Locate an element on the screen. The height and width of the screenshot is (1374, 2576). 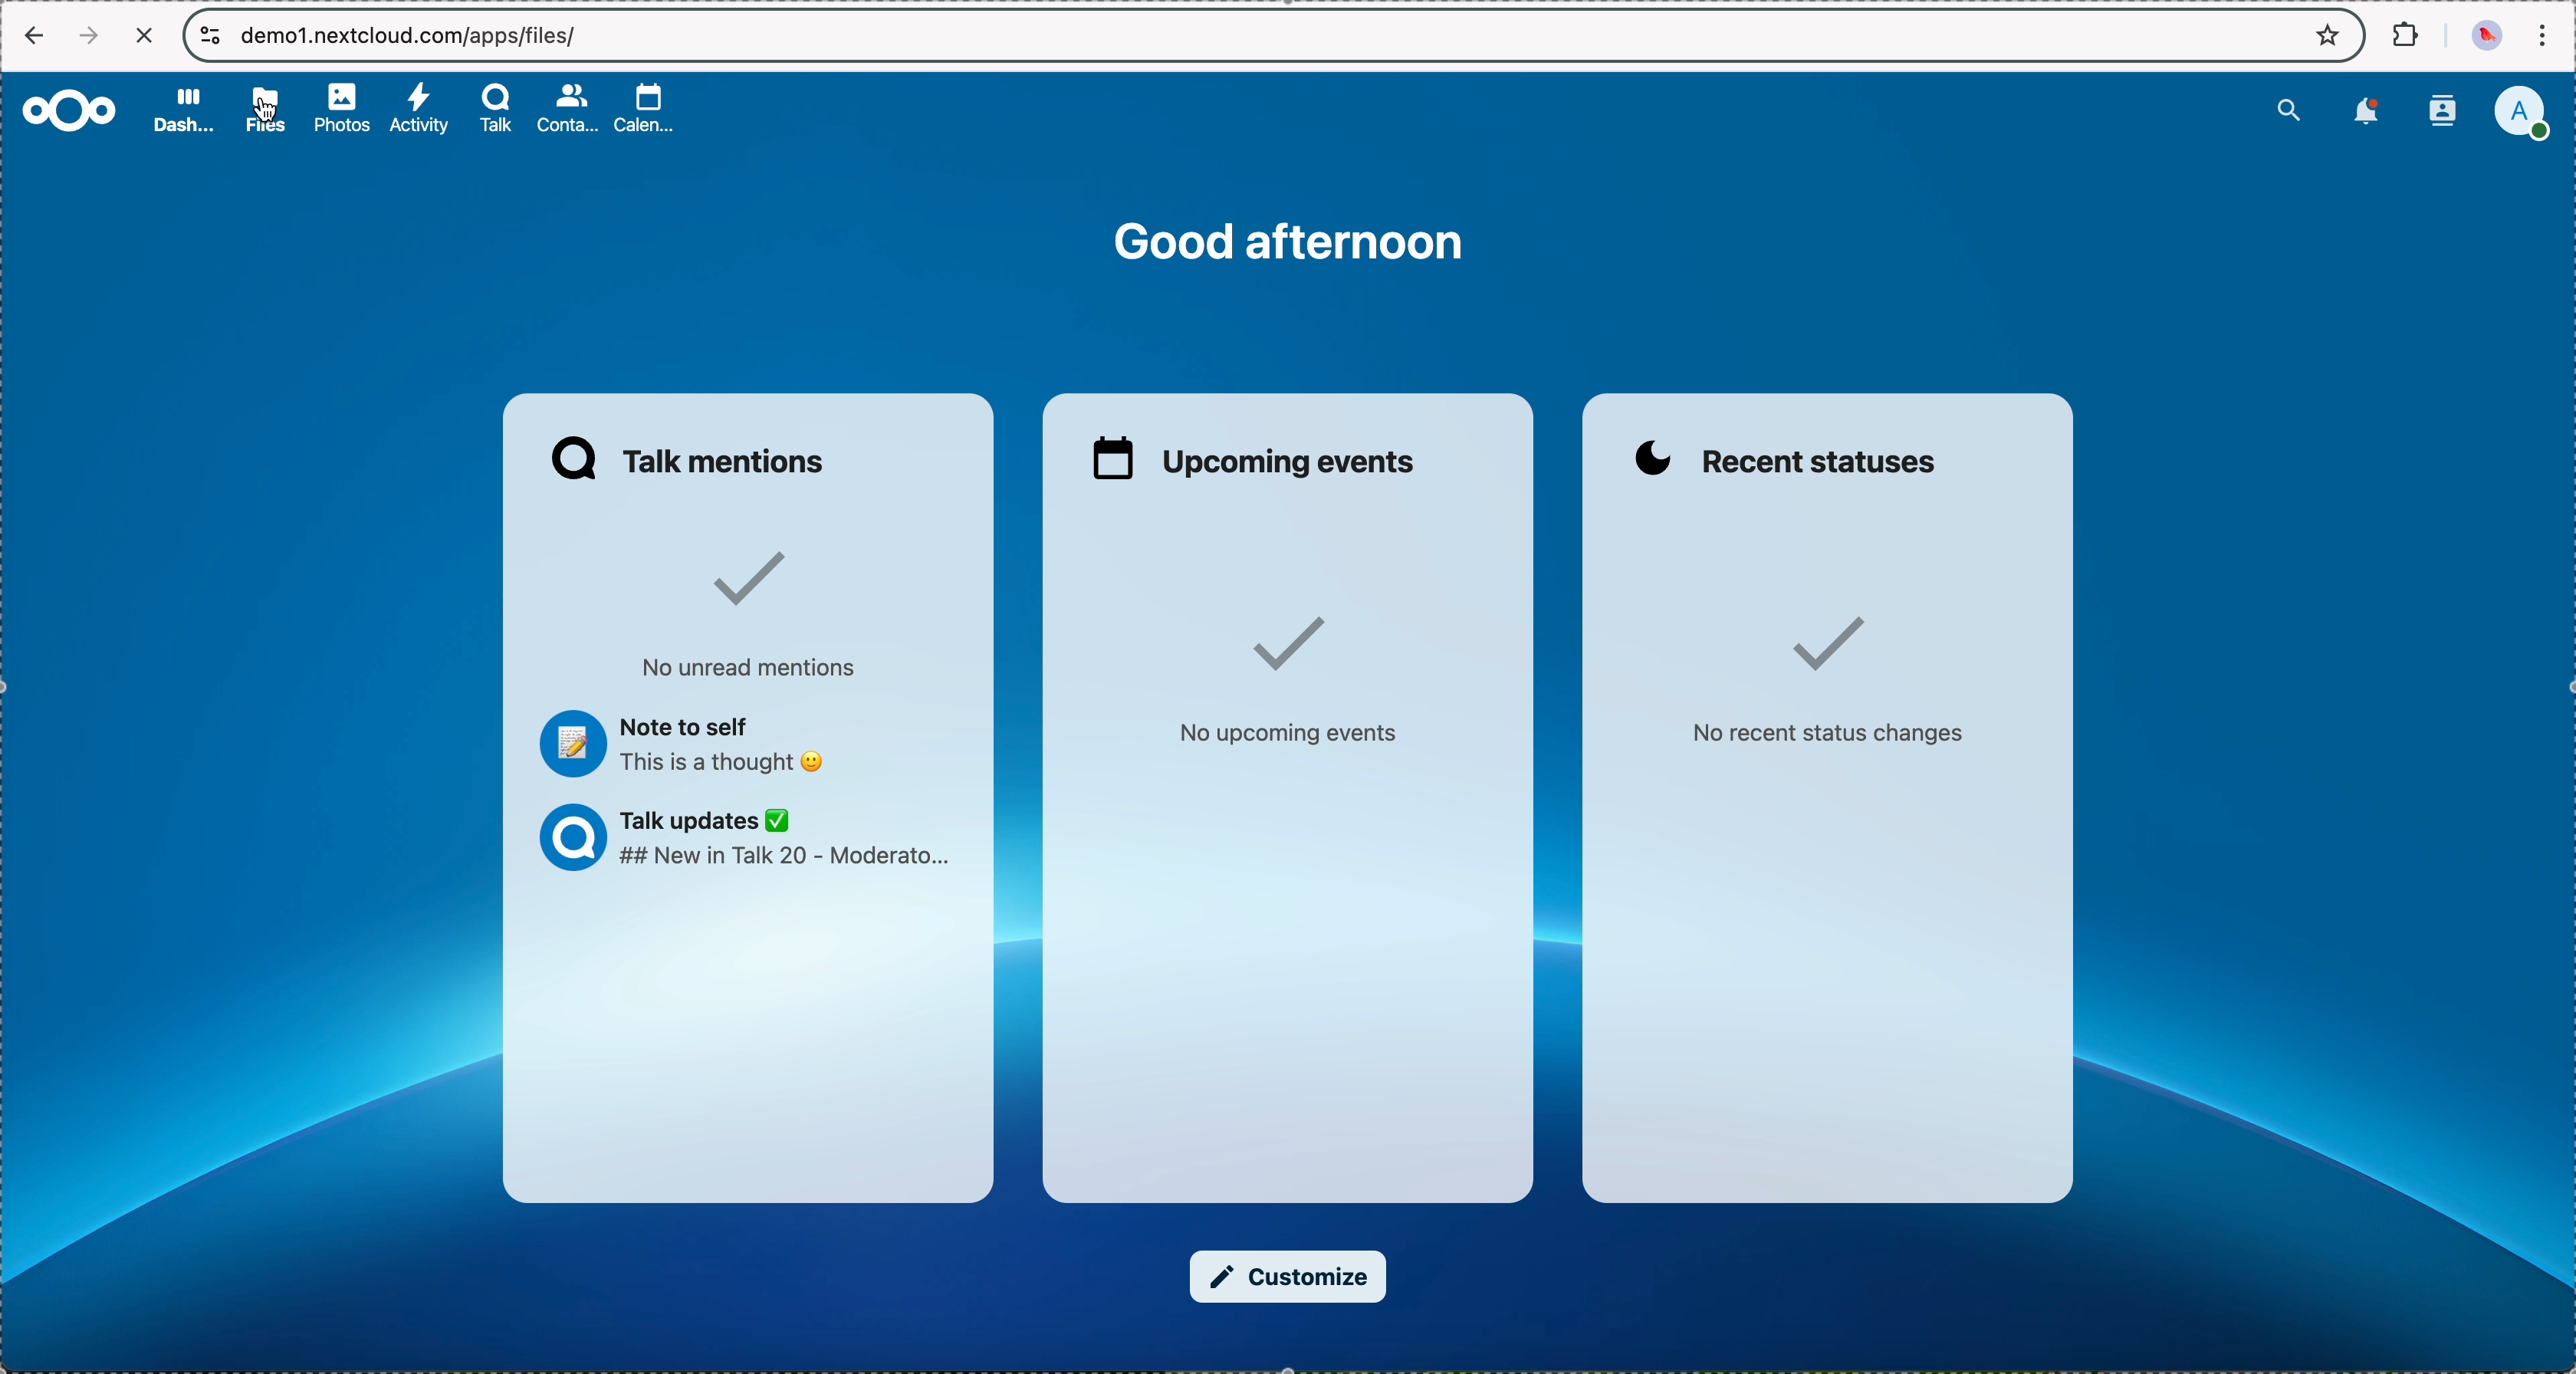
contacts is located at coordinates (2449, 109).